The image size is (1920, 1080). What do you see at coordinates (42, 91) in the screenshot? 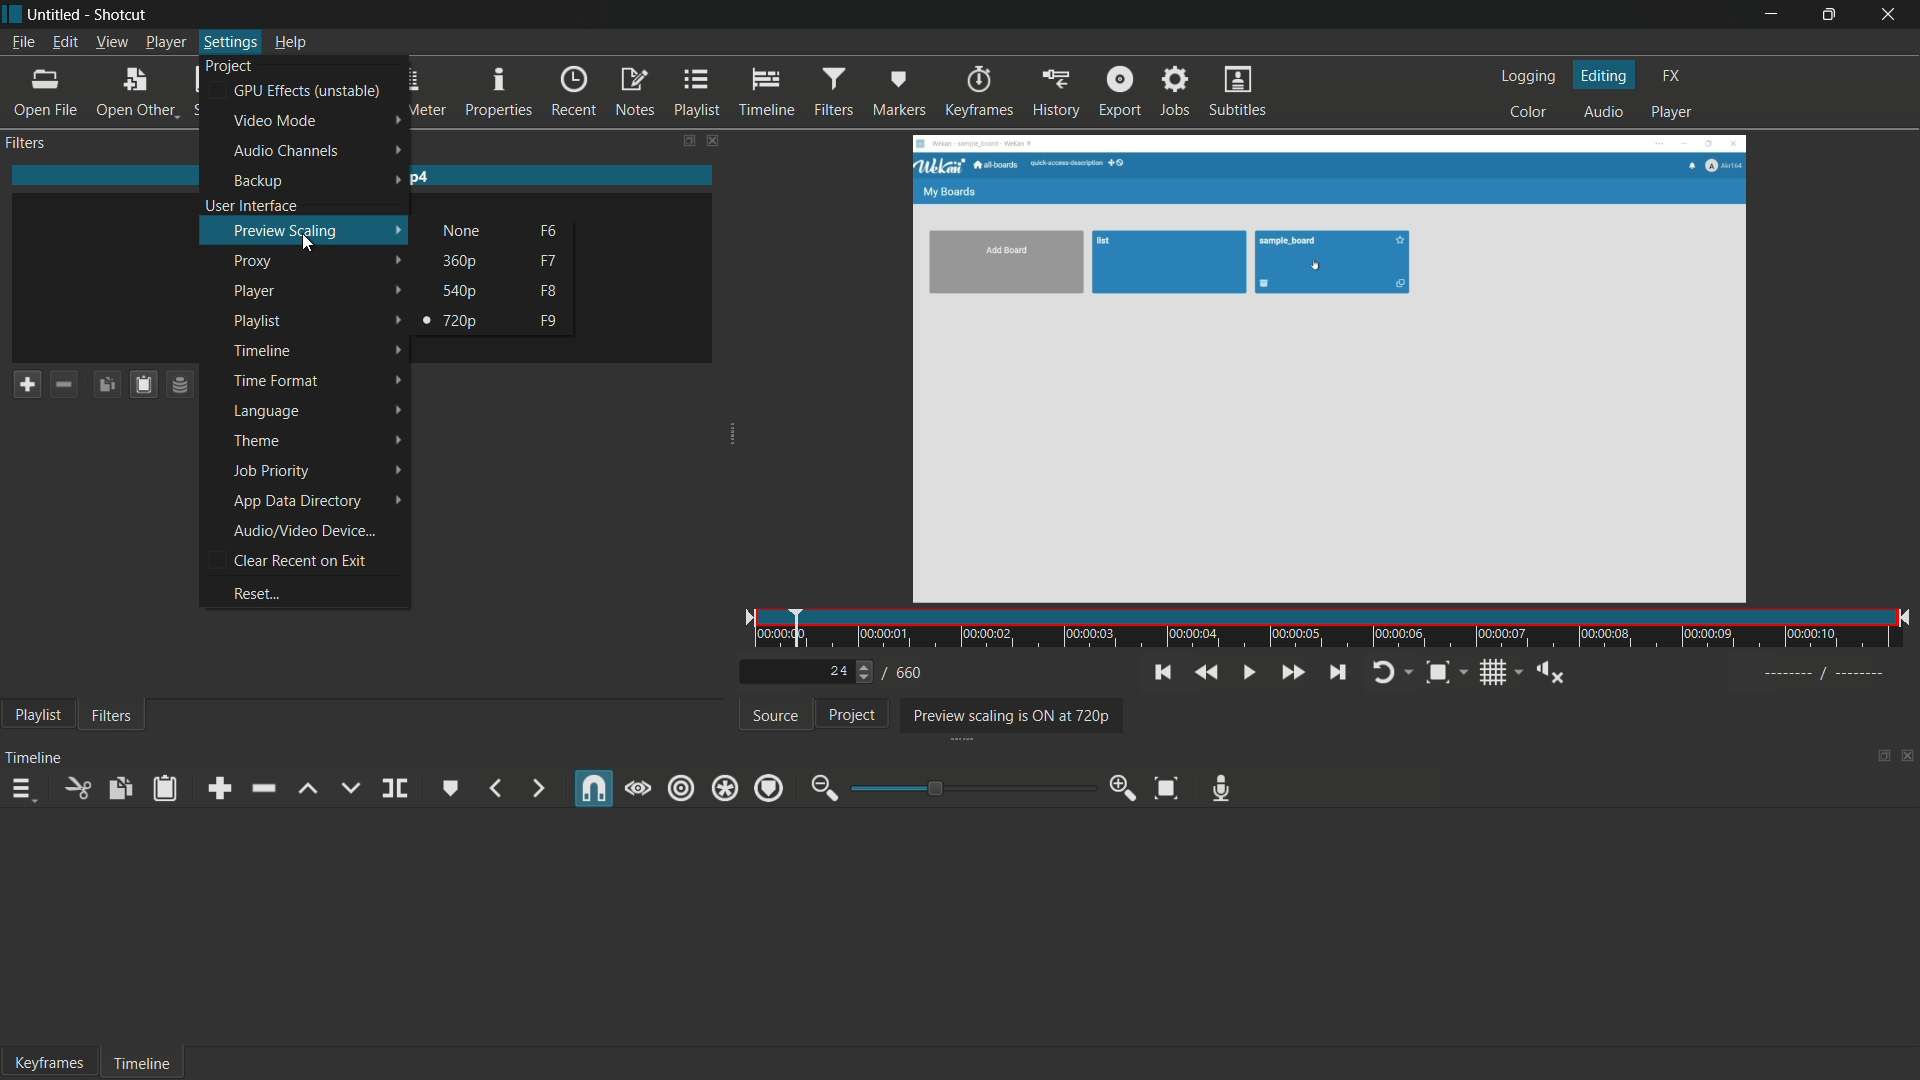
I see `open file` at bounding box center [42, 91].